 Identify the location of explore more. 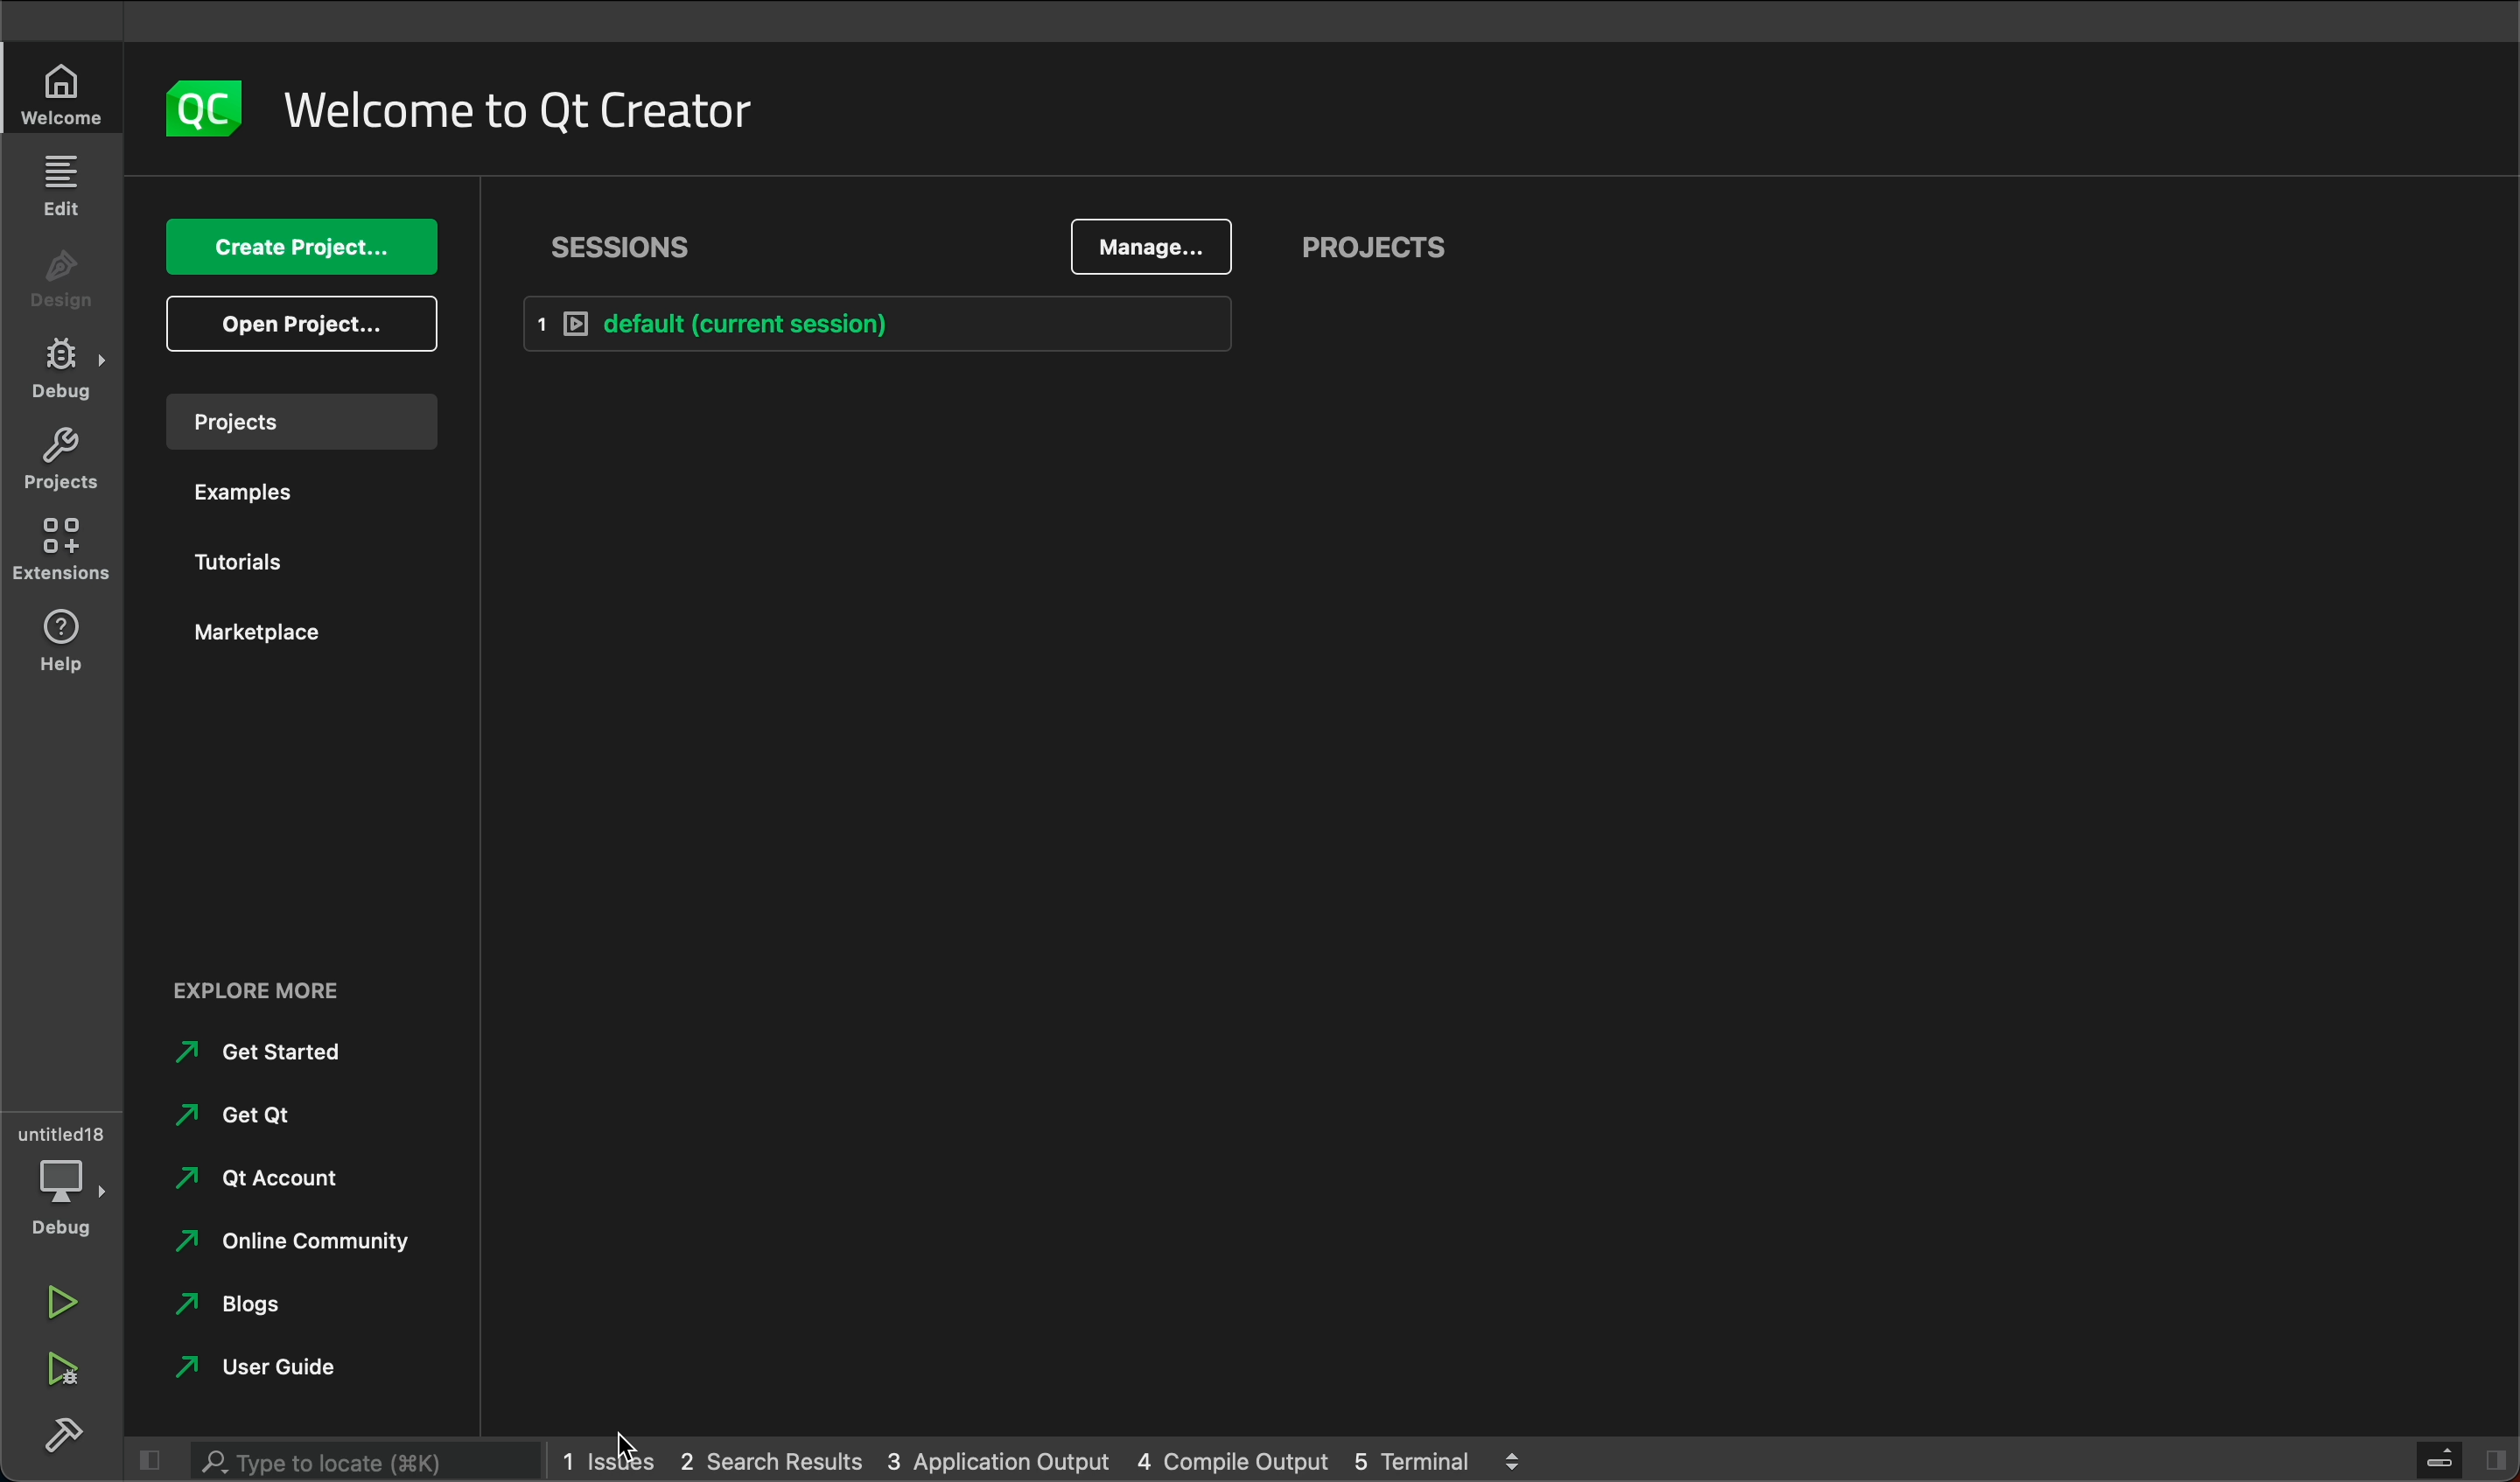
(260, 991).